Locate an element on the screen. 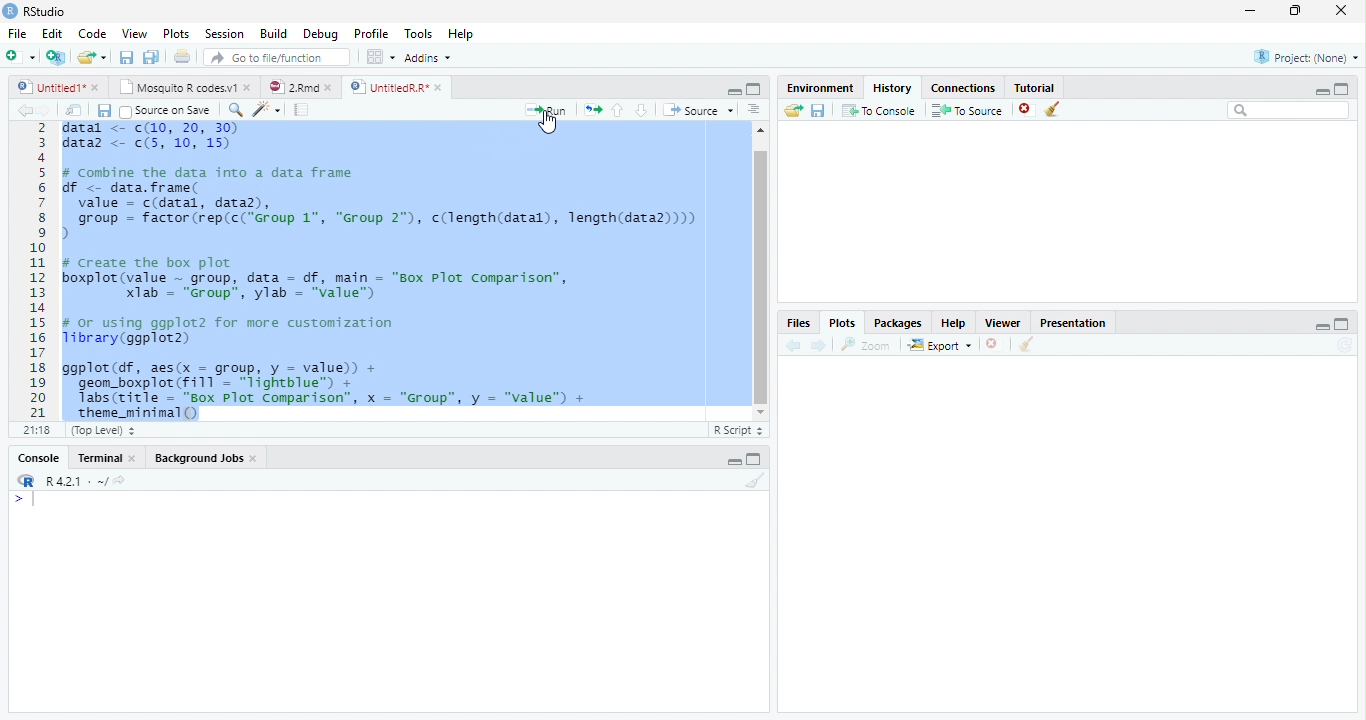 The image size is (1366, 720). Addins is located at coordinates (426, 57).